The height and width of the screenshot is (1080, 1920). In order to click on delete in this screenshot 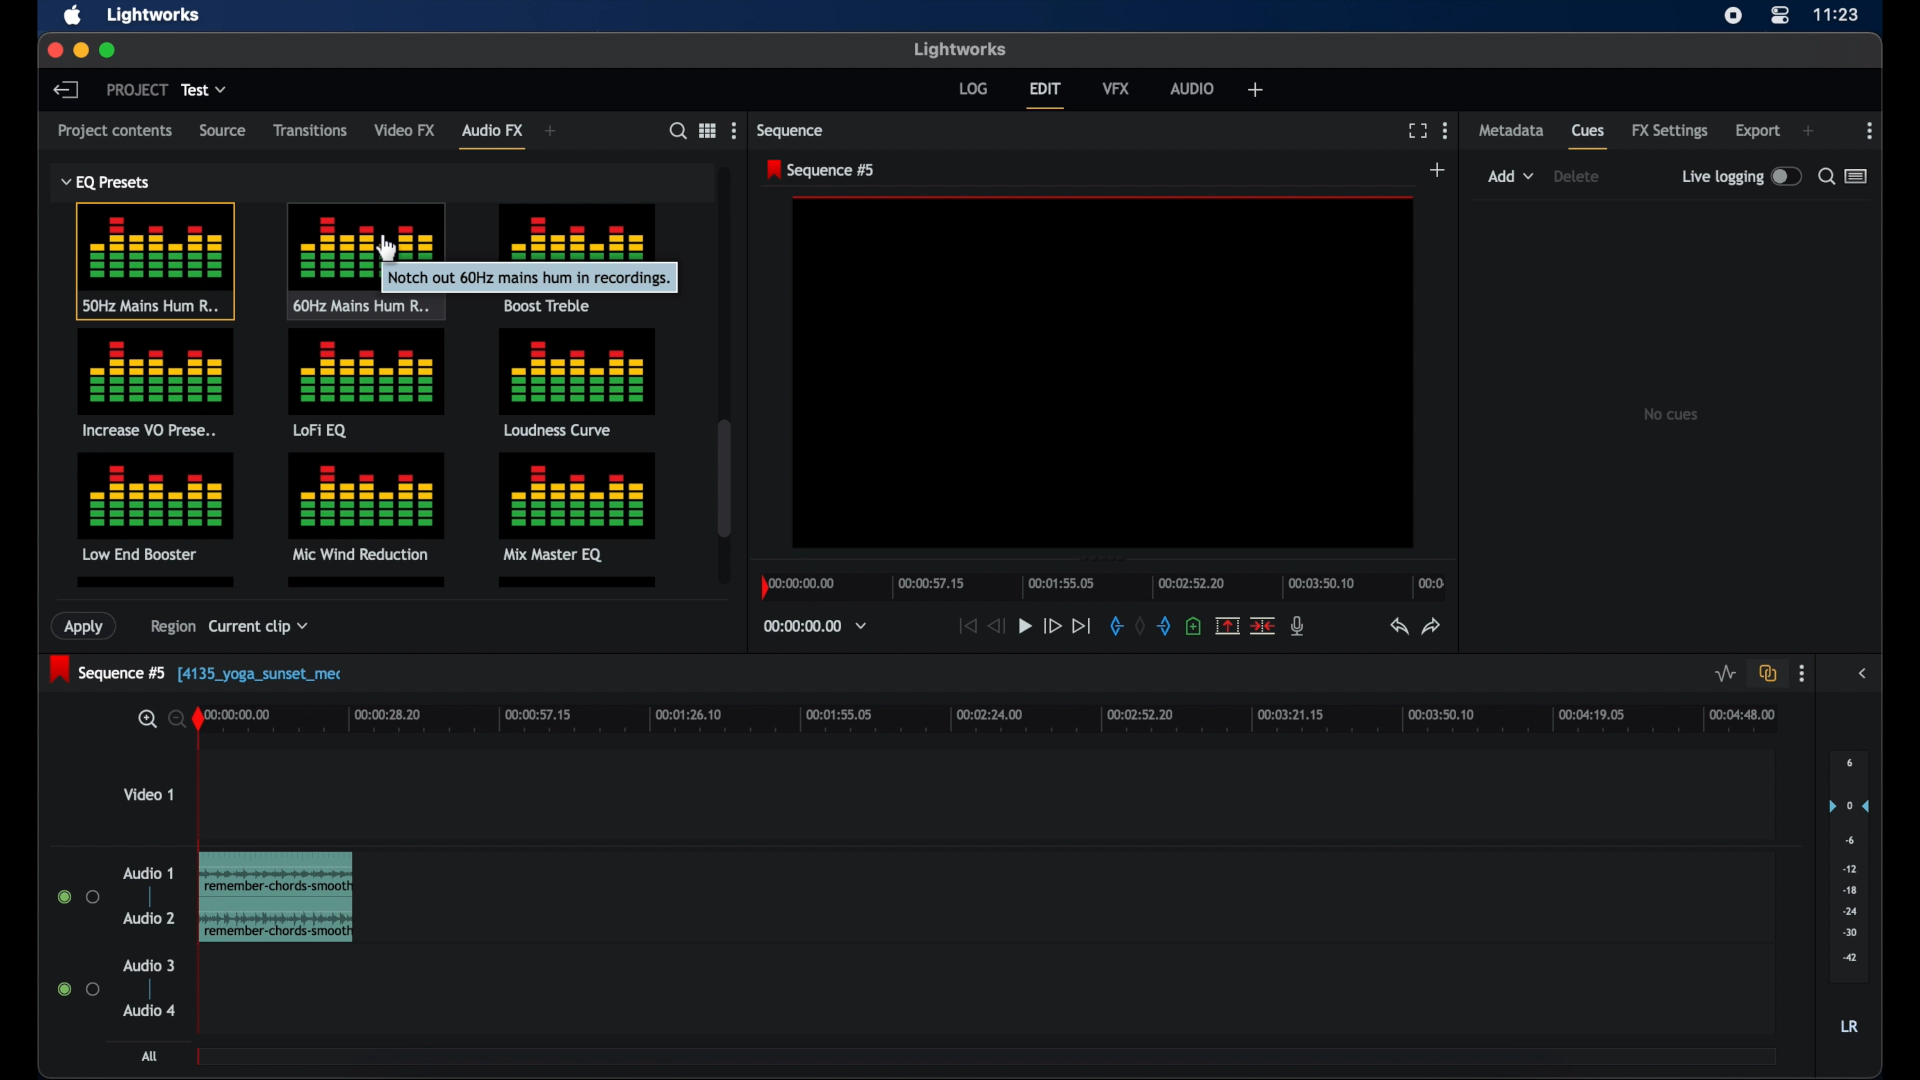, I will do `click(1576, 176)`.